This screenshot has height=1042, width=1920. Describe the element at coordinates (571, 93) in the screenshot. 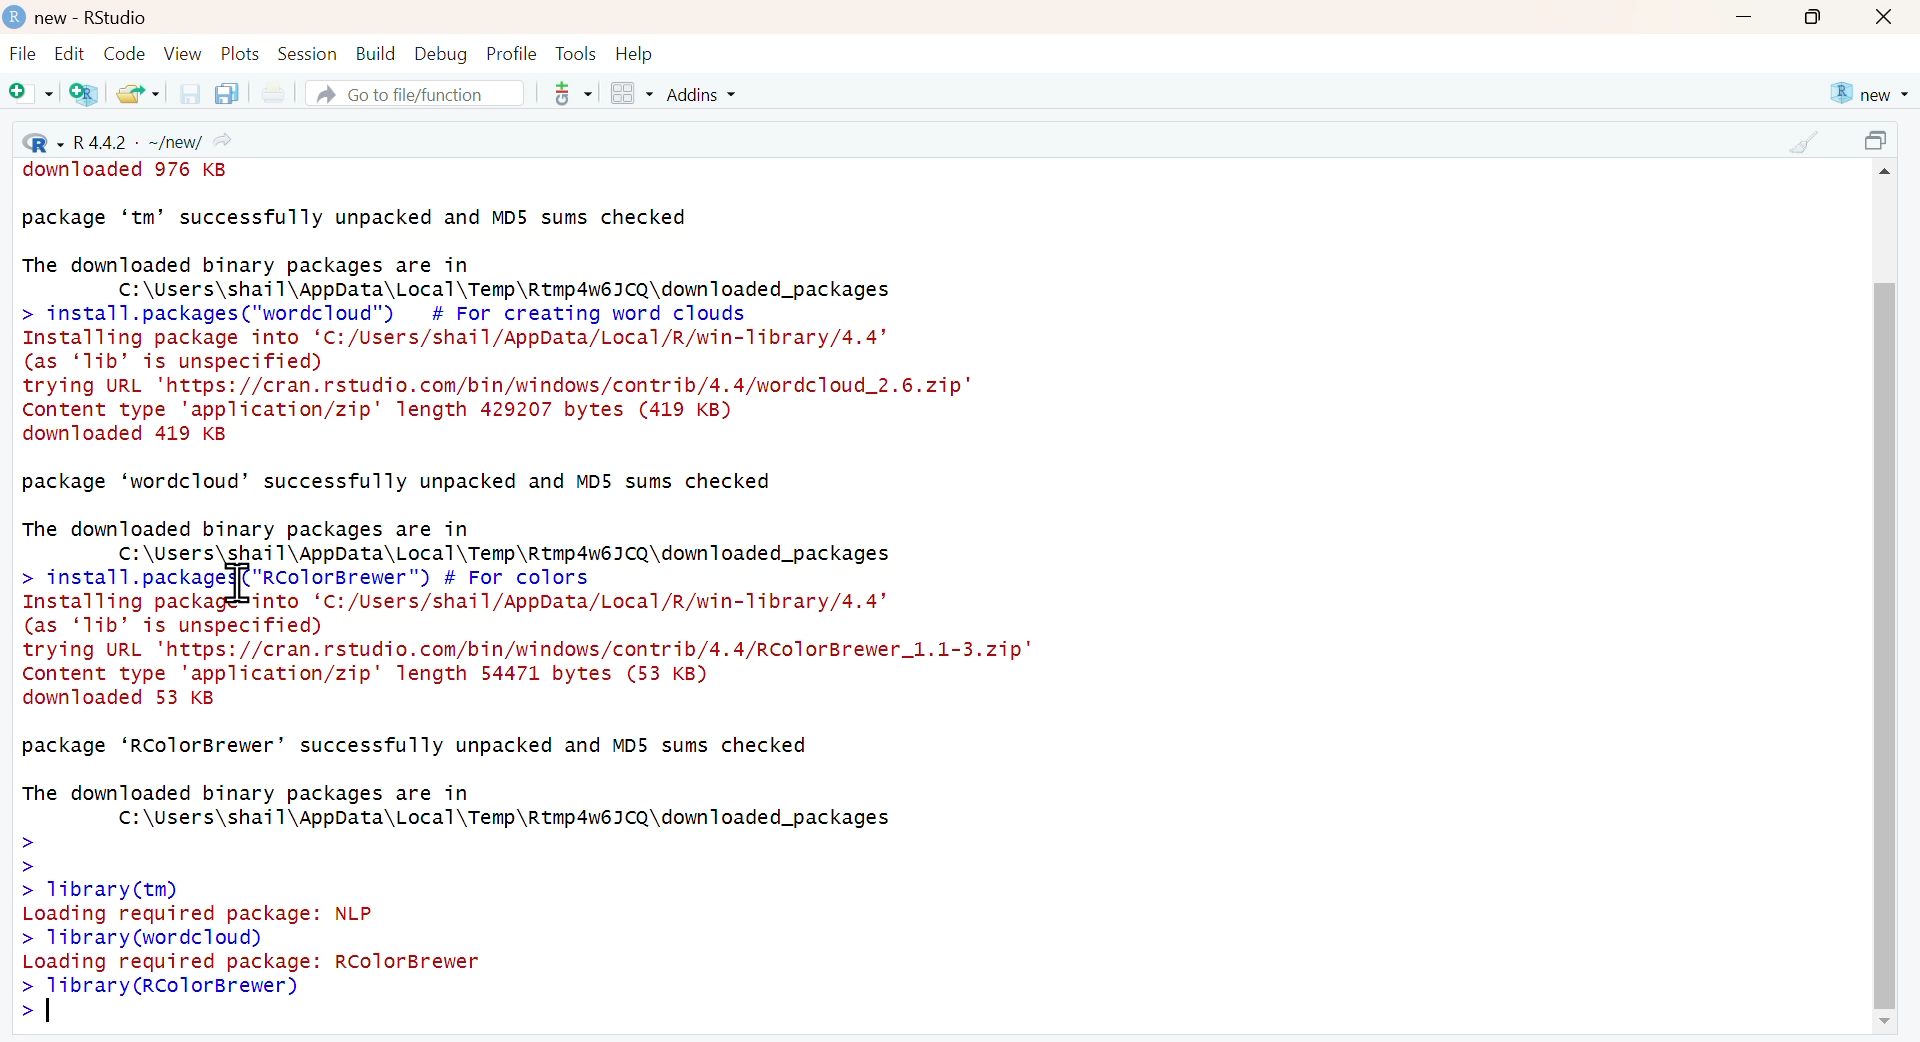

I see `more options` at that location.